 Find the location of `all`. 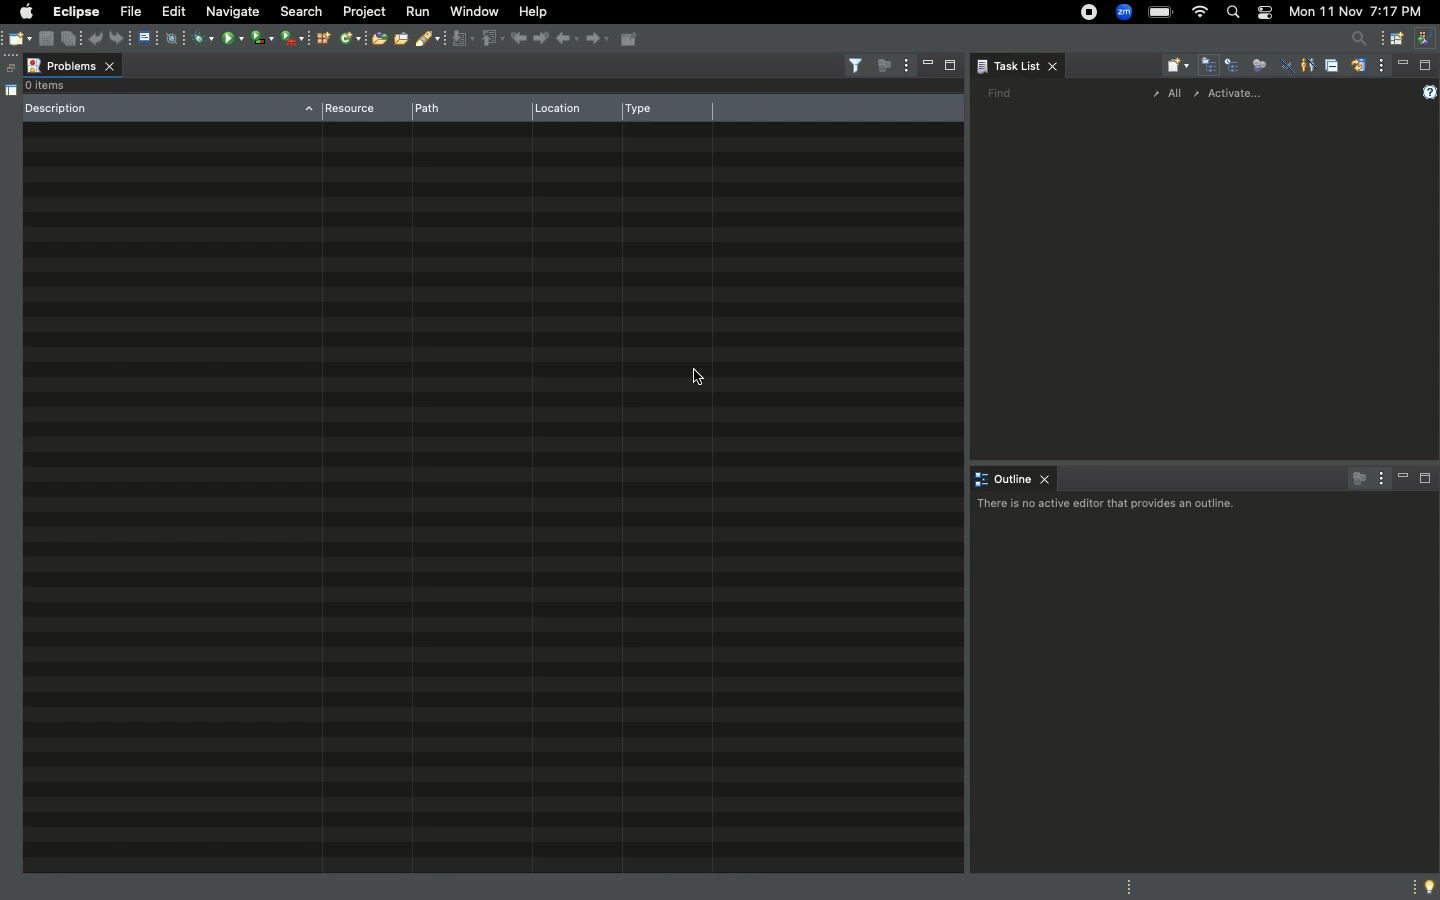

all is located at coordinates (1168, 95).